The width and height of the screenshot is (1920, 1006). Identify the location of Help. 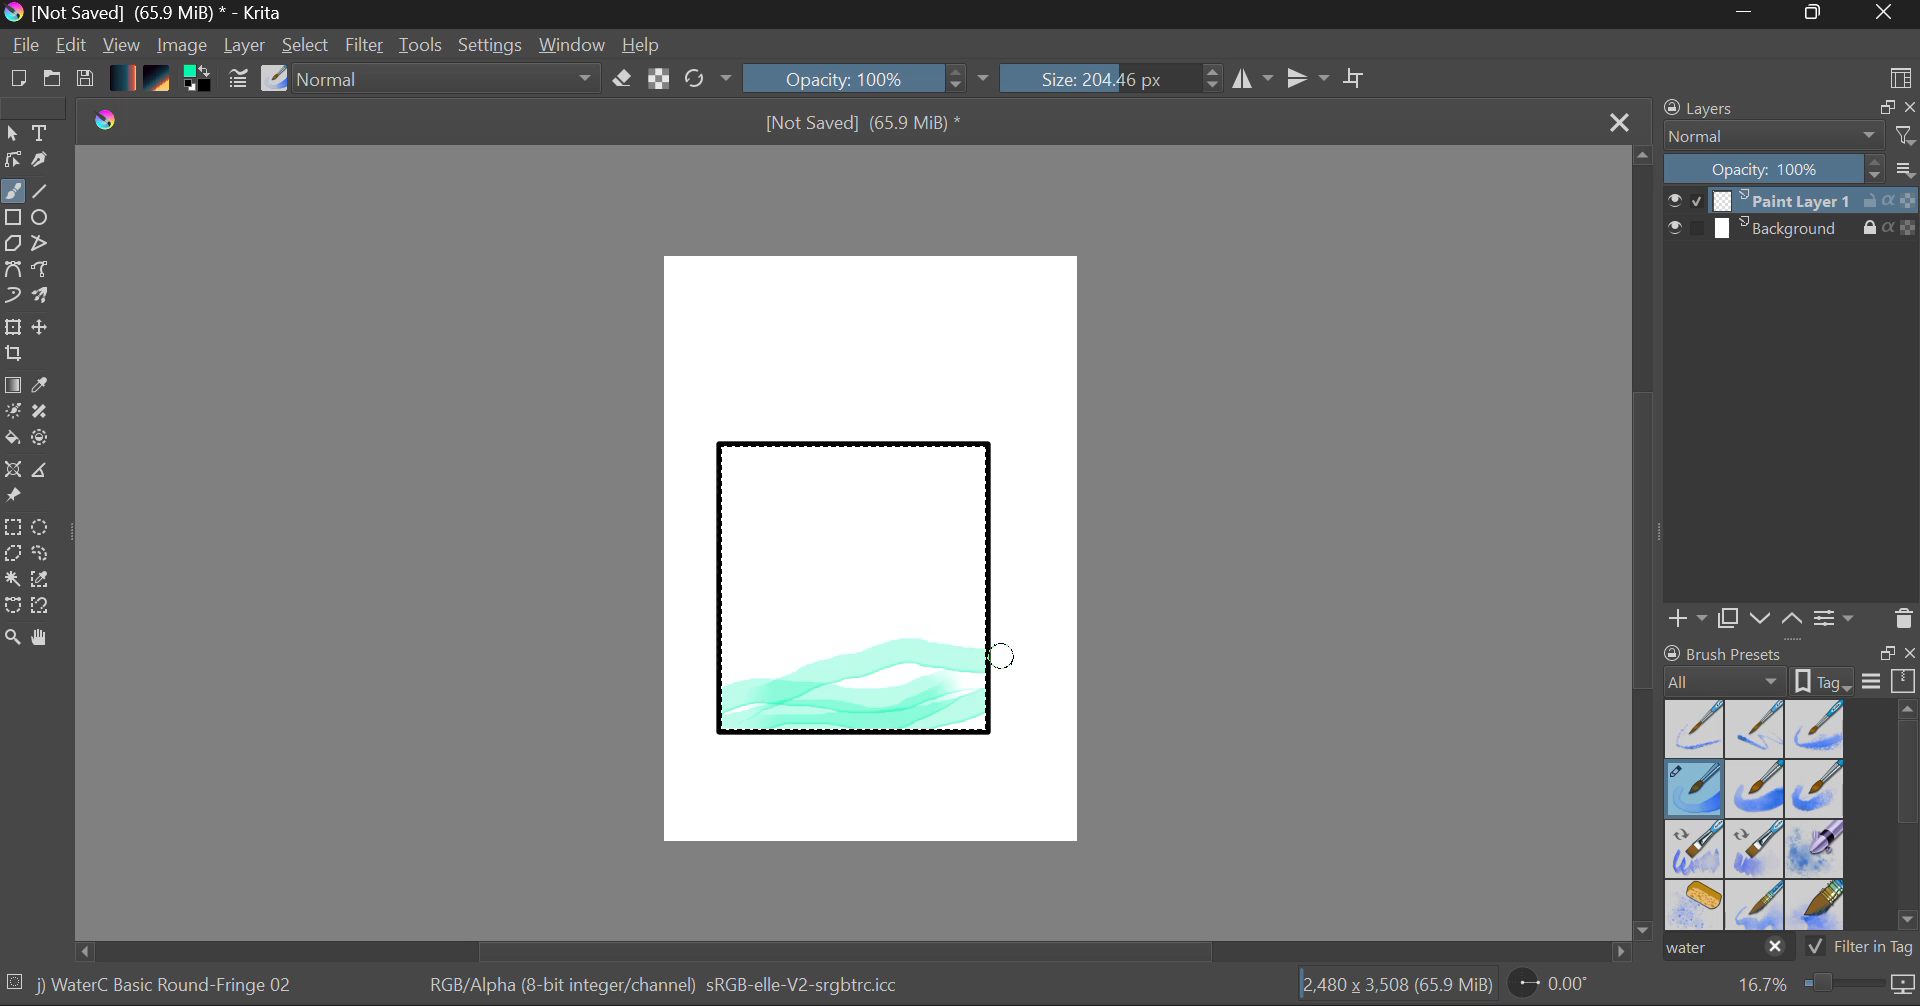
(642, 45).